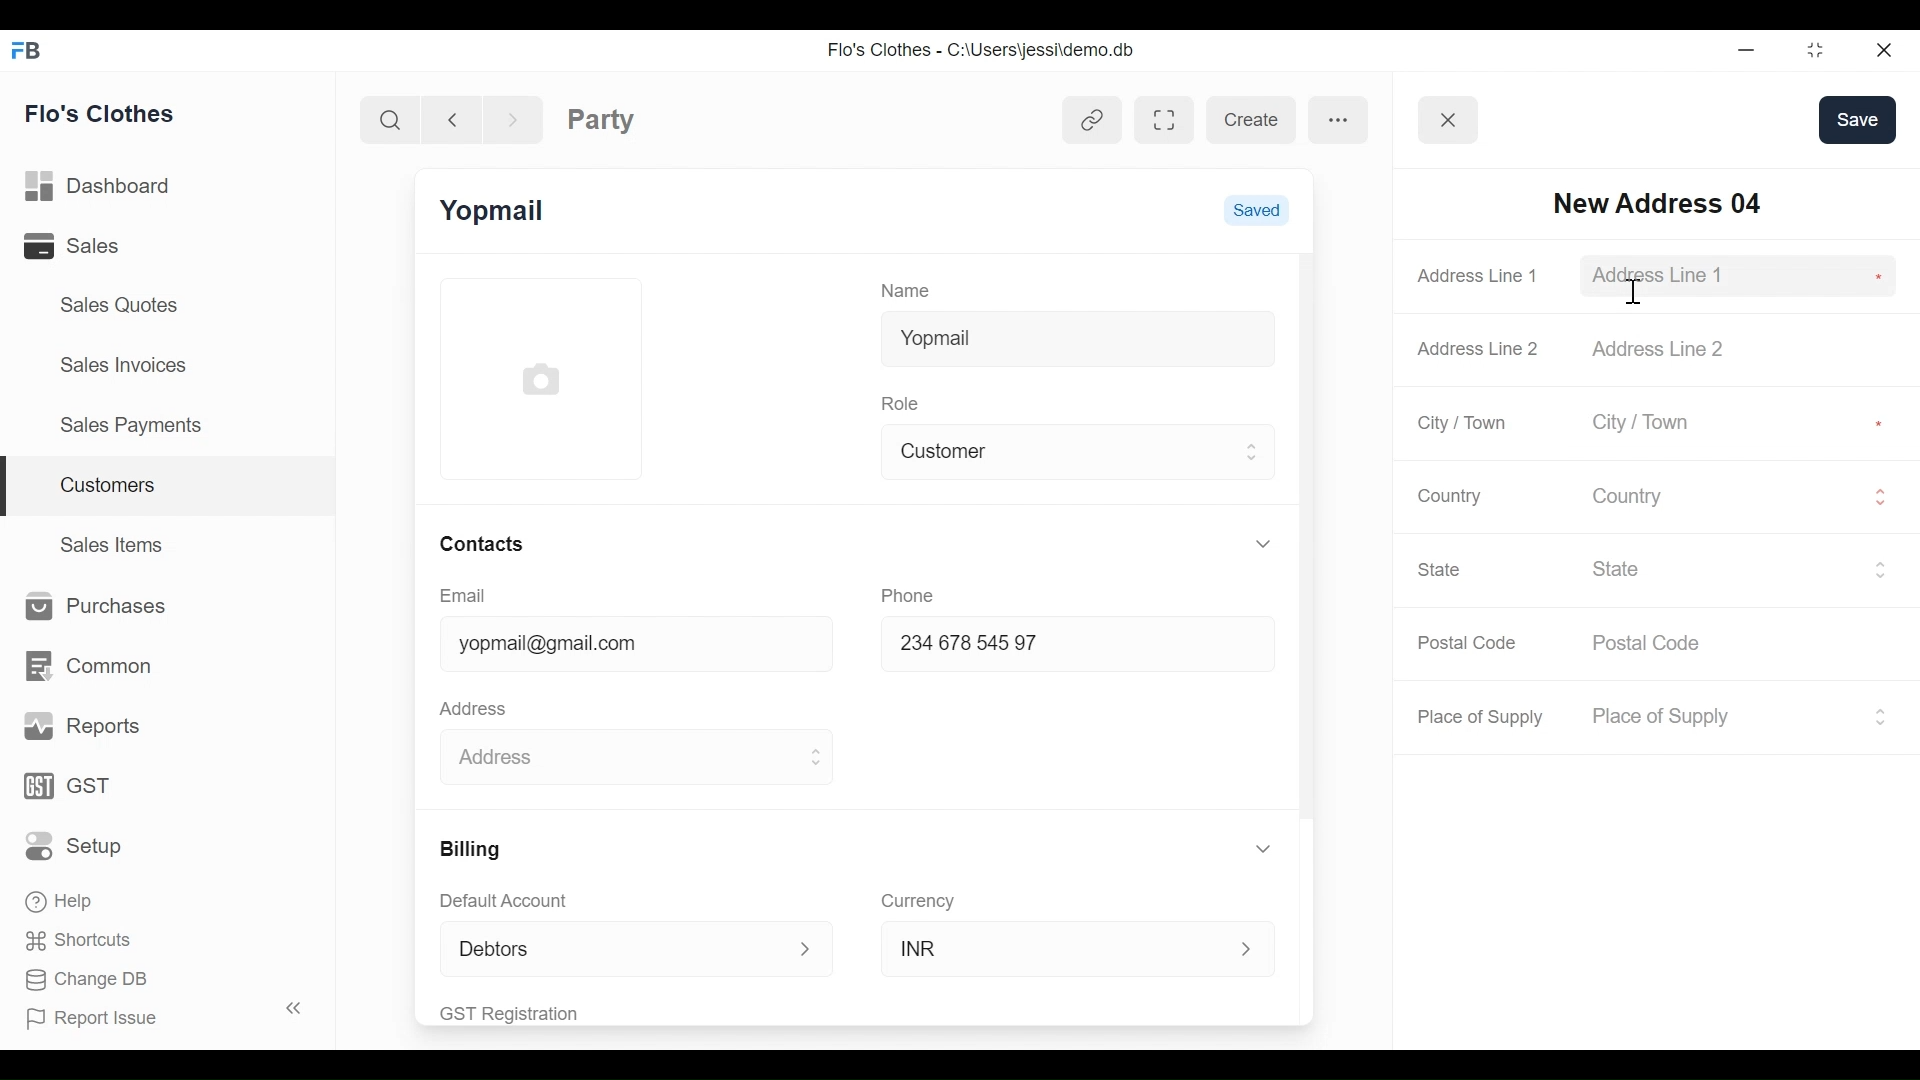 The height and width of the screenshot is (1080, 1920). Describe the element at coordinates (1464, 423) in the screenshot. I see `City / Town` at that location.